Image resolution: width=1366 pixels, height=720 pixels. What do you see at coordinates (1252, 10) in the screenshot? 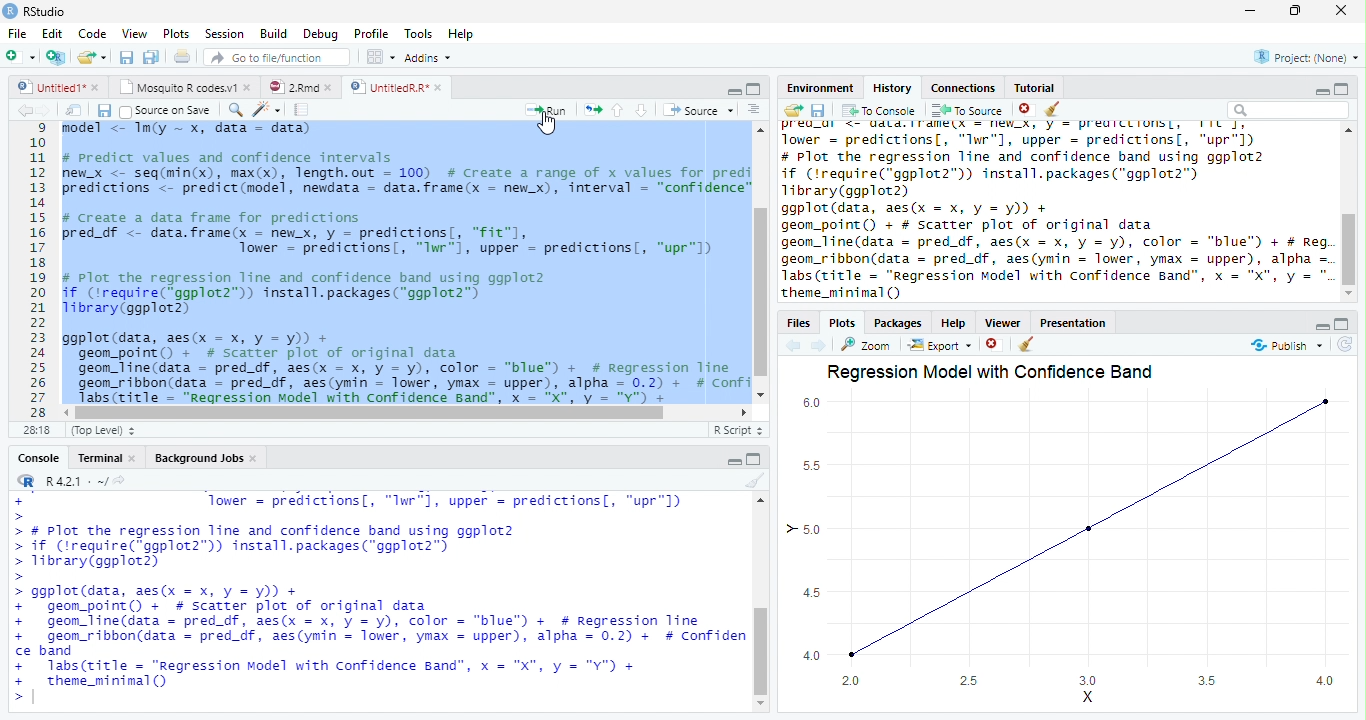
I see `Minimize` at bounding box center [1252, 10].